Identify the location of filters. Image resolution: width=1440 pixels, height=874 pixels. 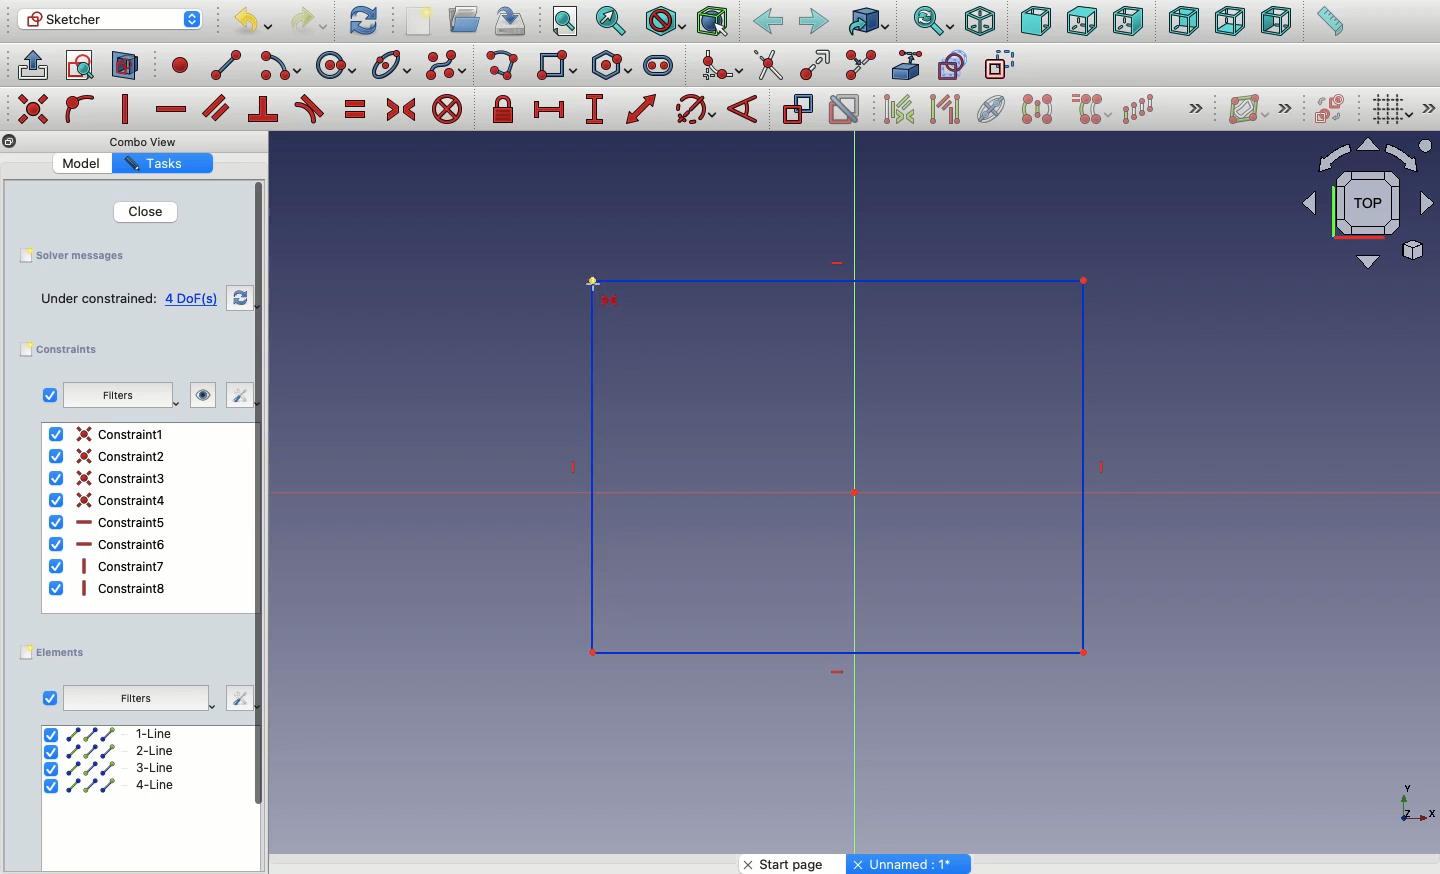
(115, 397).